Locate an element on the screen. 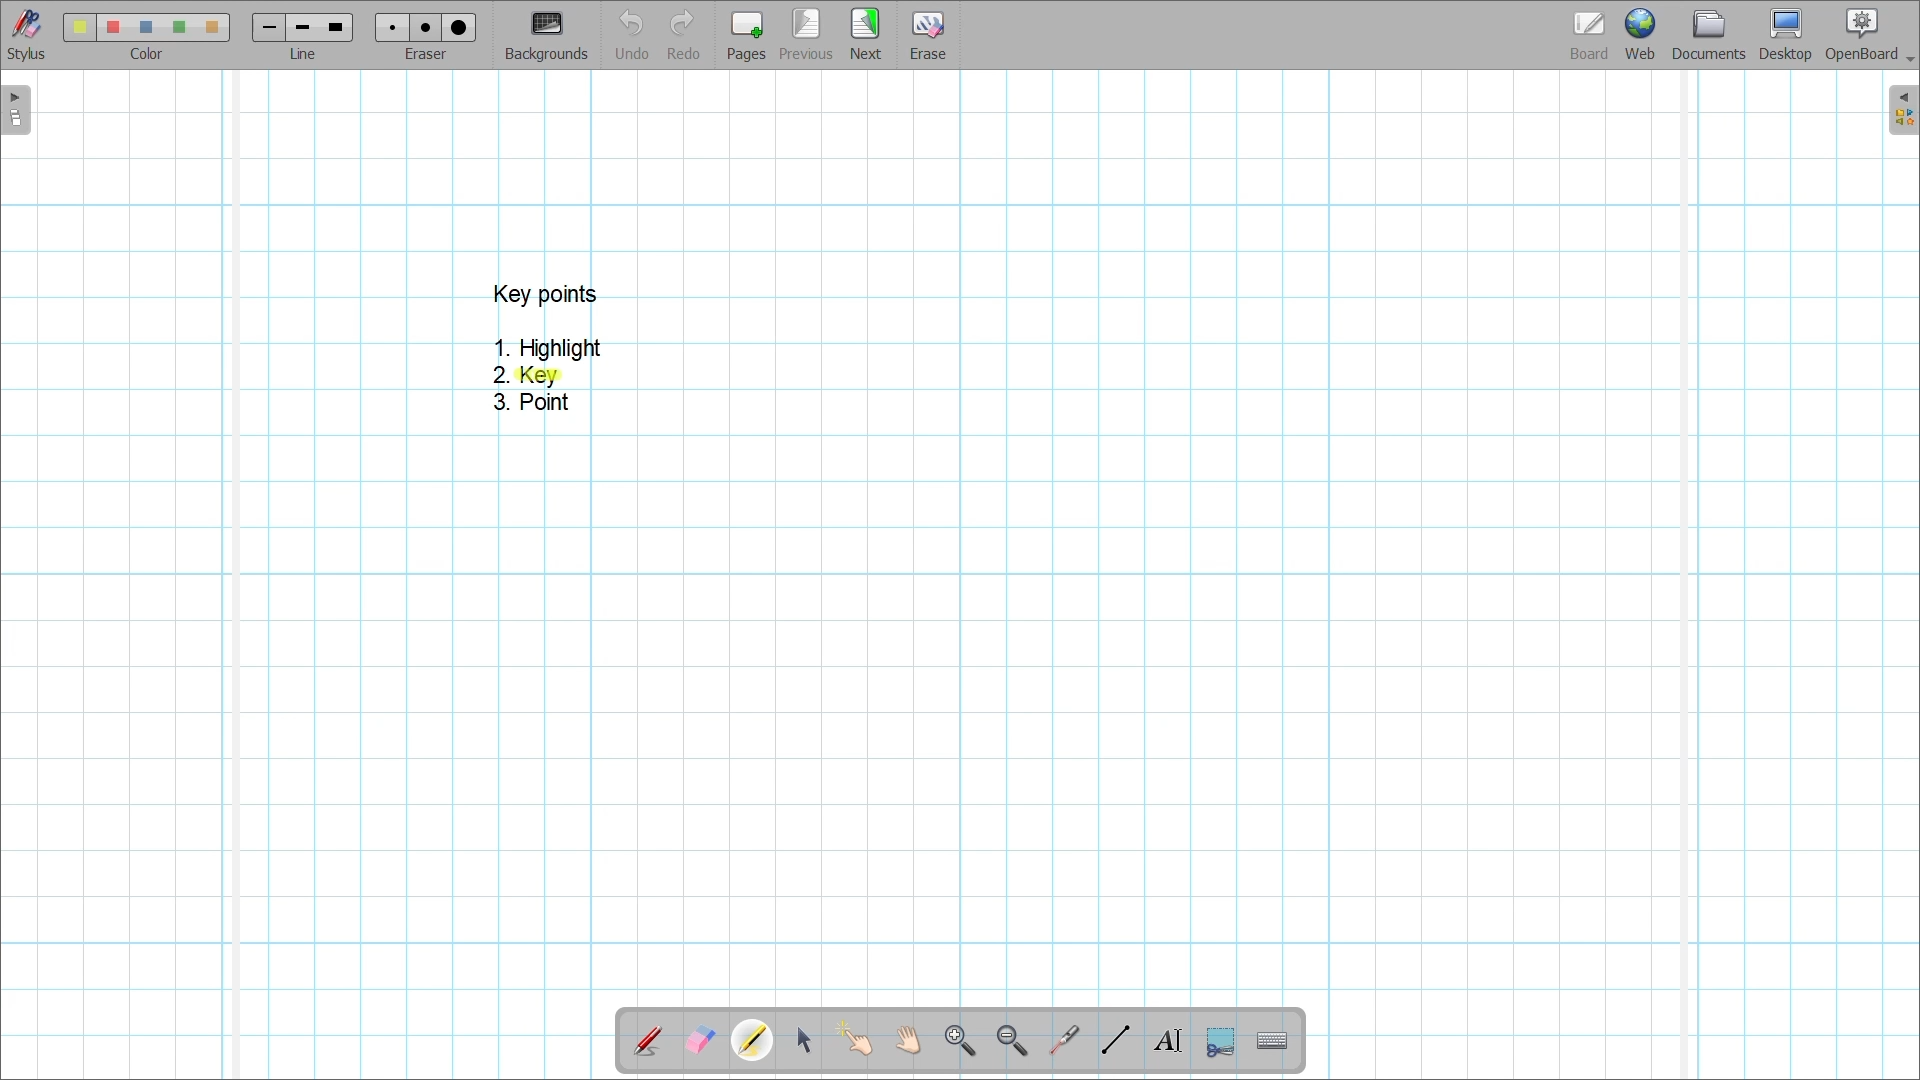 This screenshot has width=1920, height=1080. Right sidebar is located at coordinates (1903, 110).